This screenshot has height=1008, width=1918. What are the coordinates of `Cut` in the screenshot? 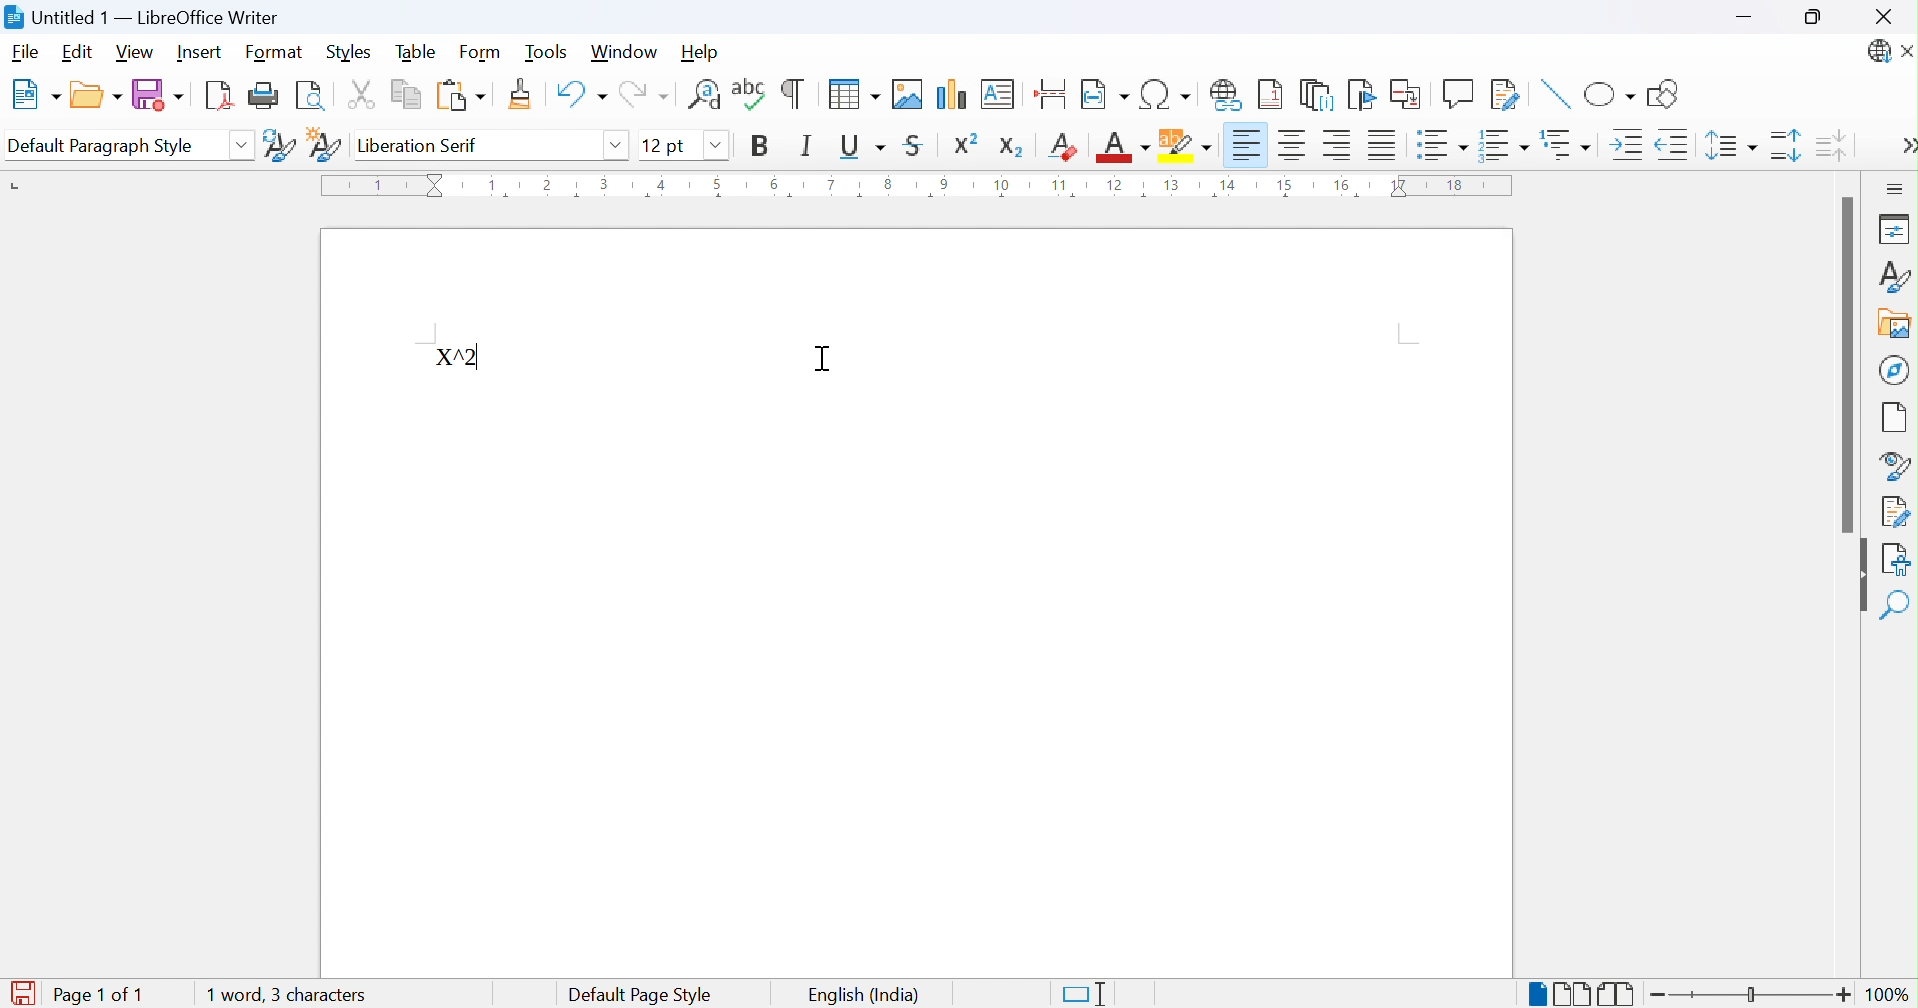 It's located at (361, 93).